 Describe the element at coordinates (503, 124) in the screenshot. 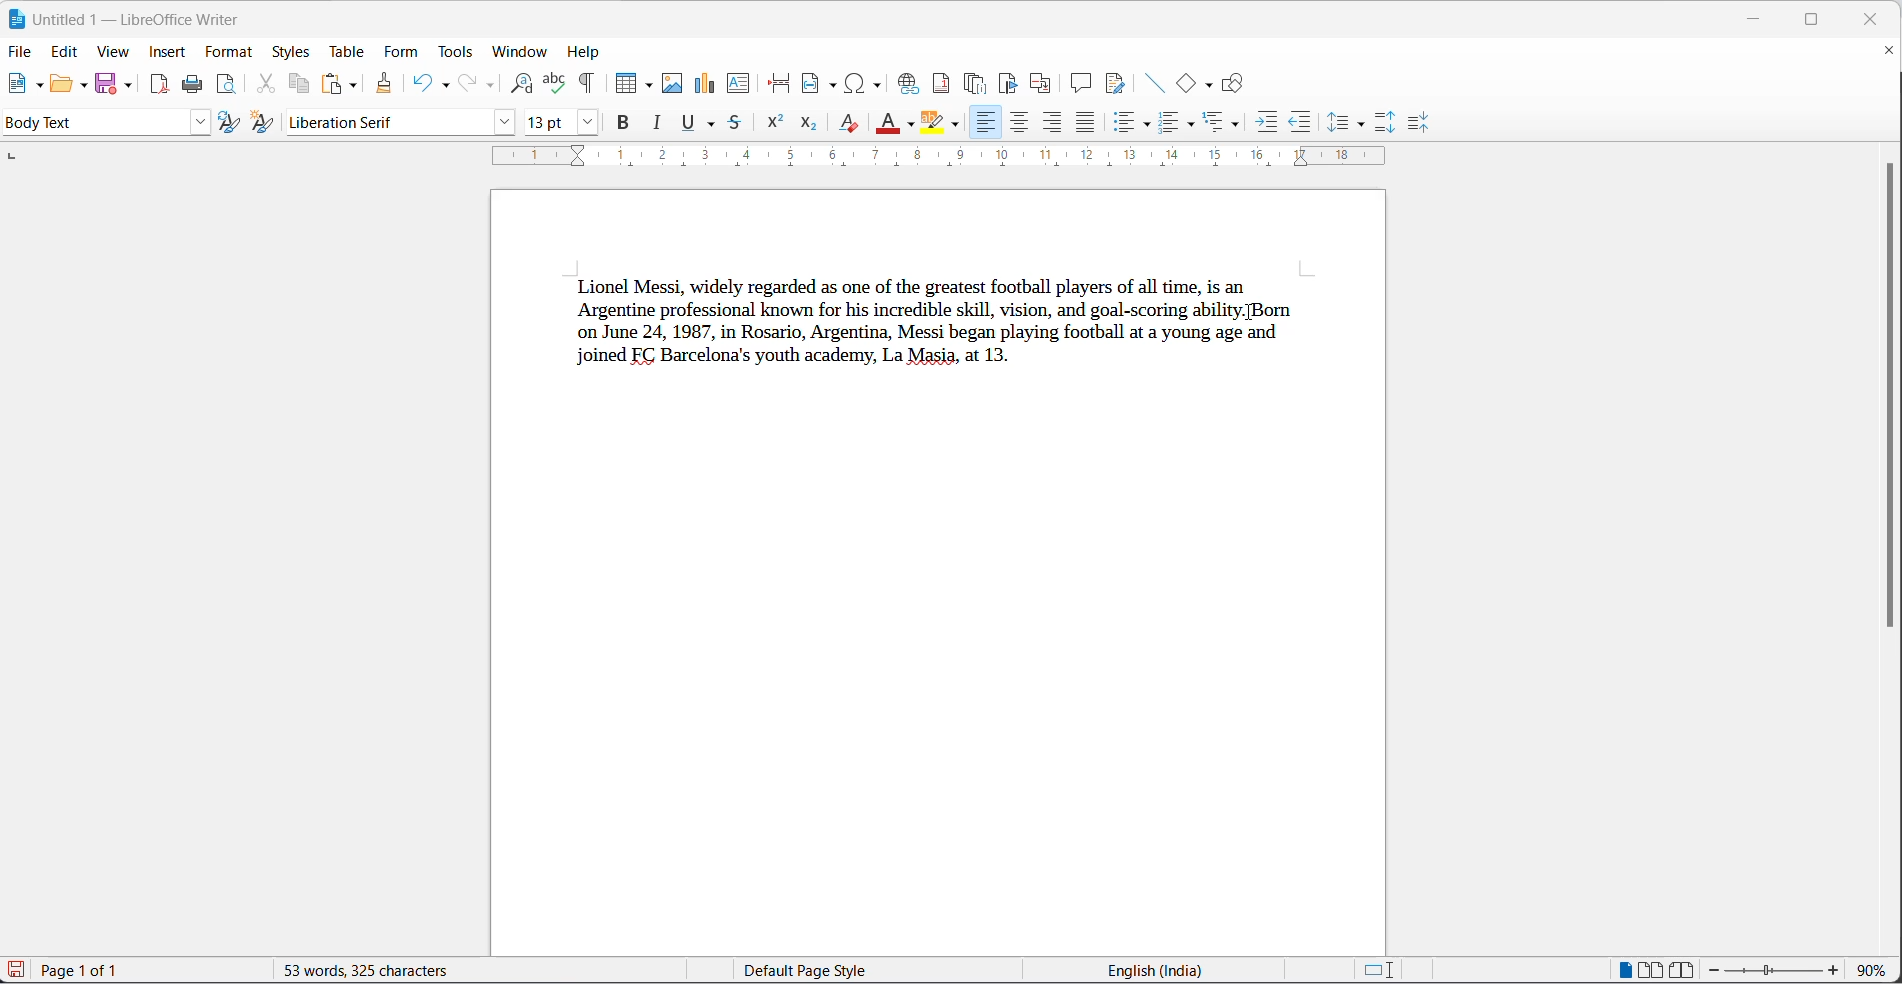

I see `font name options` at that location.